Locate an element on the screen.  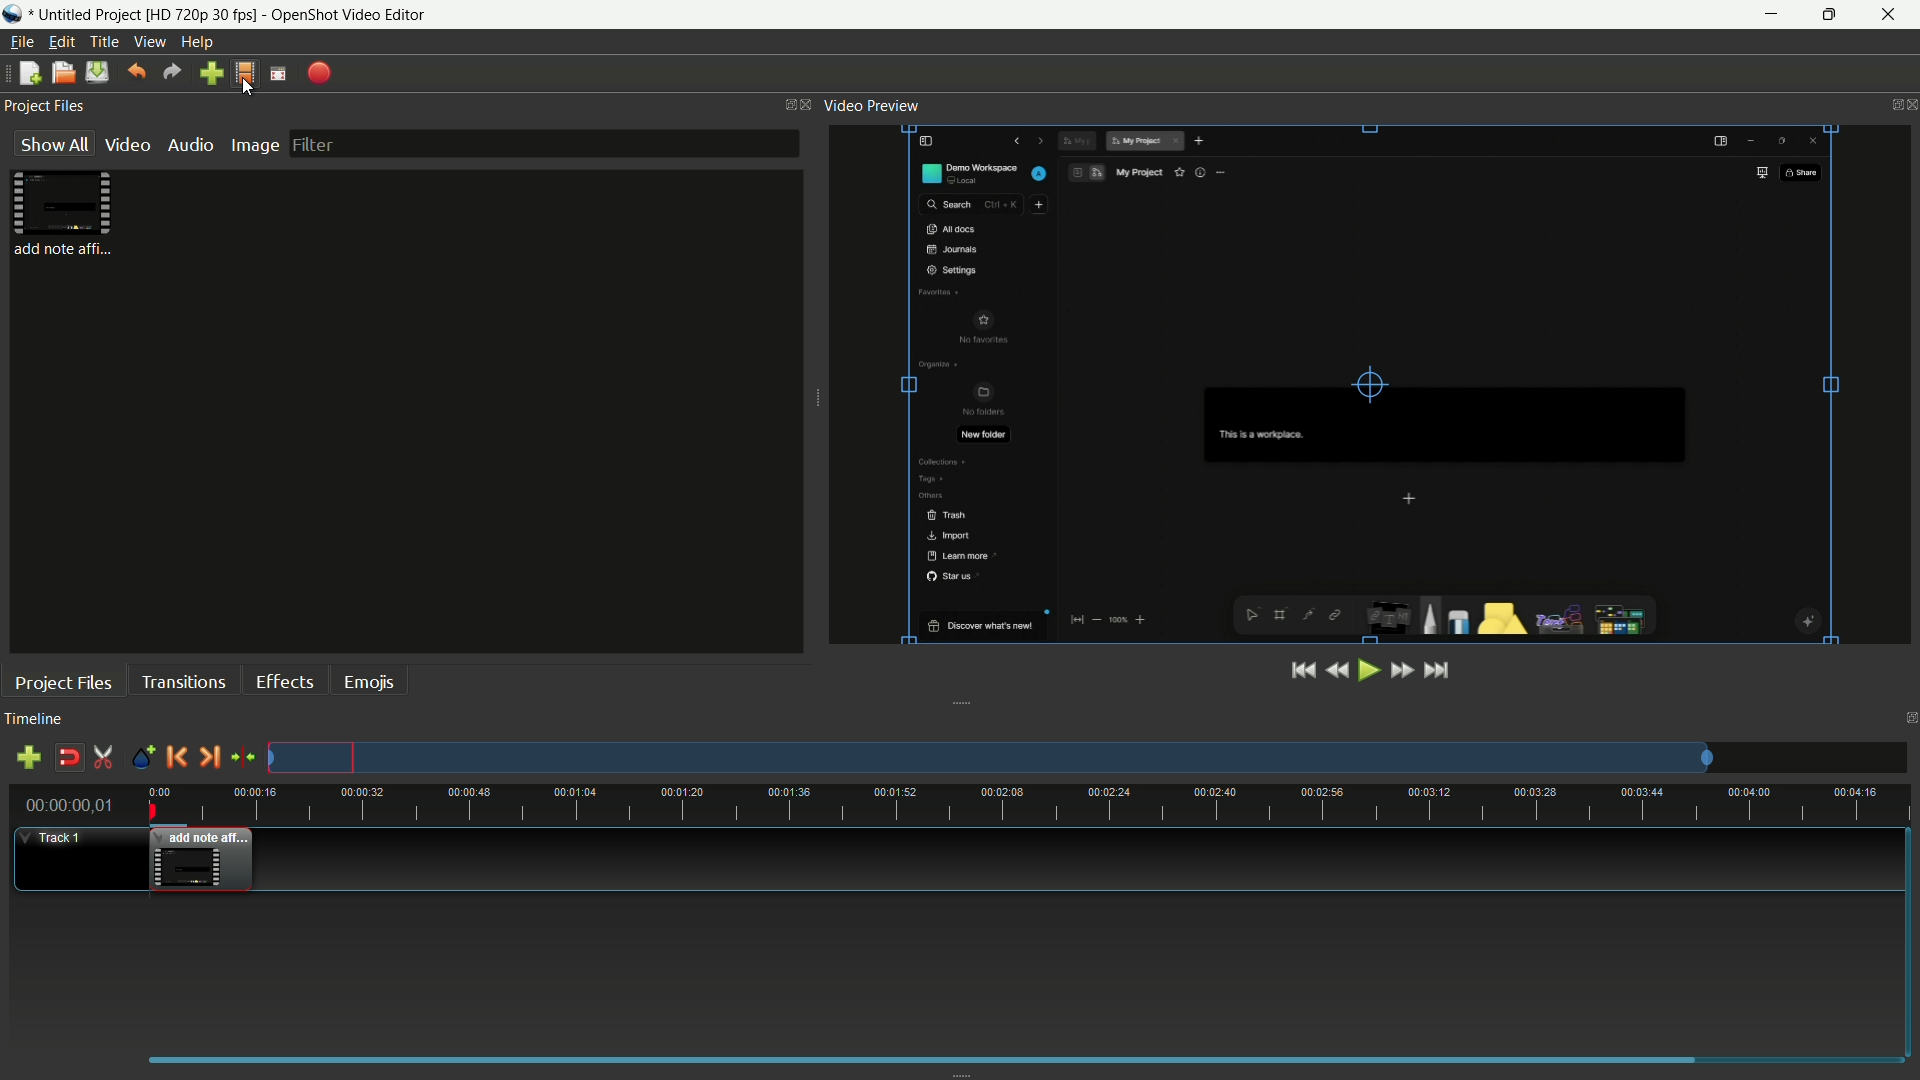
open file is located at coordinates (61, 74).